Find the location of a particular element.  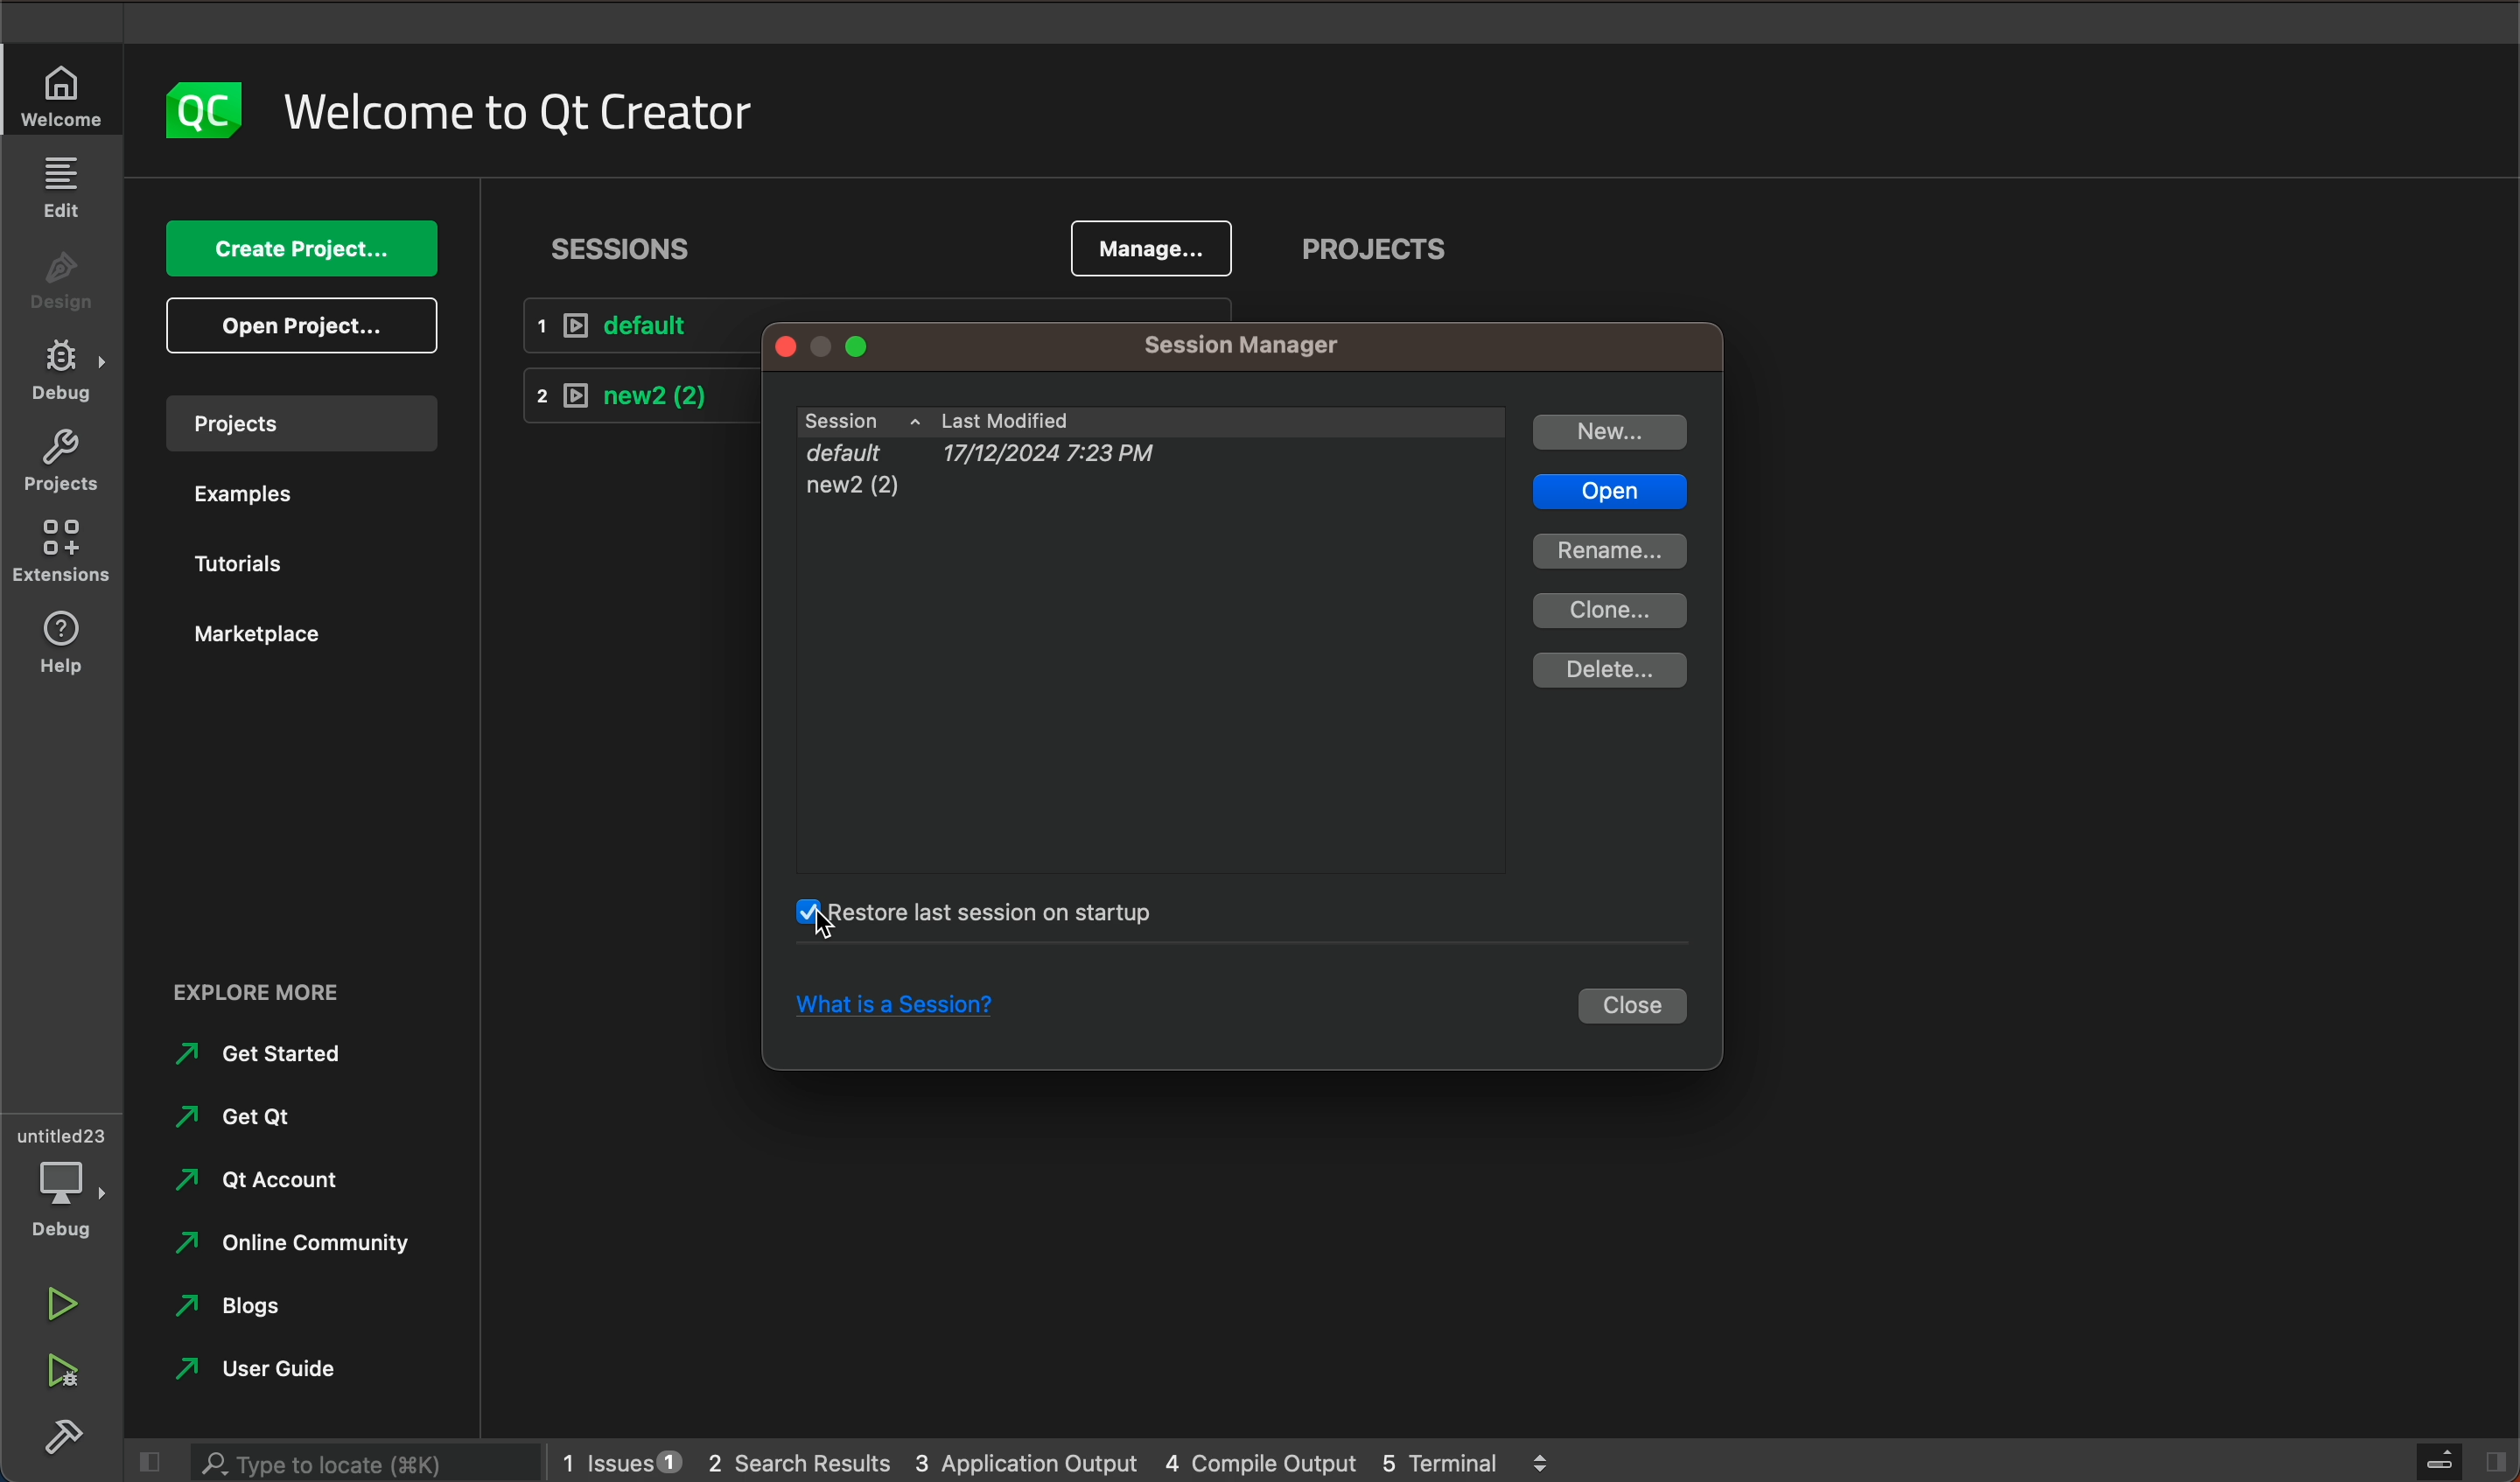

window tags is located at coordinates (846, 345).